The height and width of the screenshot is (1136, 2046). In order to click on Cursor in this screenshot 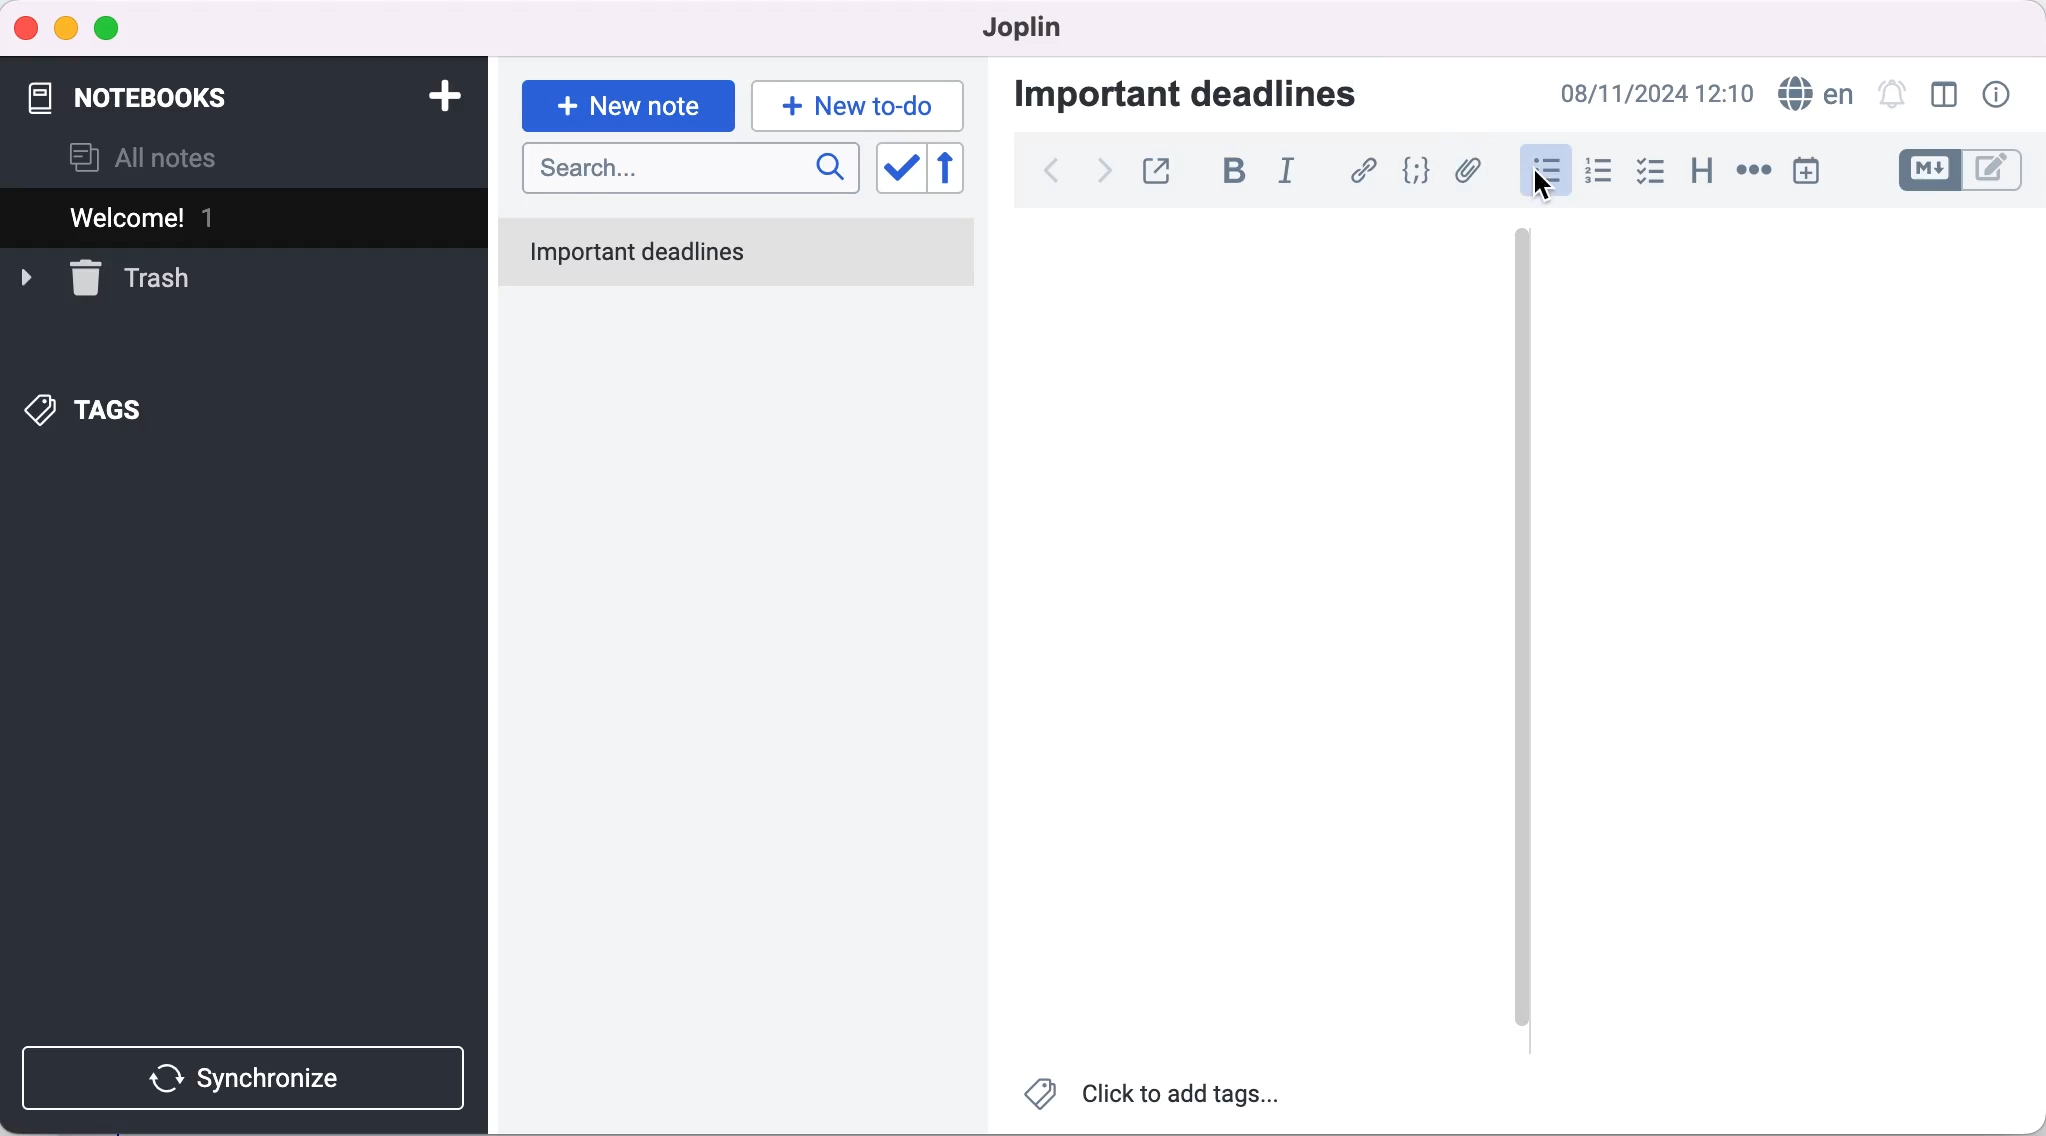, I will do `click(1539, 185)`.